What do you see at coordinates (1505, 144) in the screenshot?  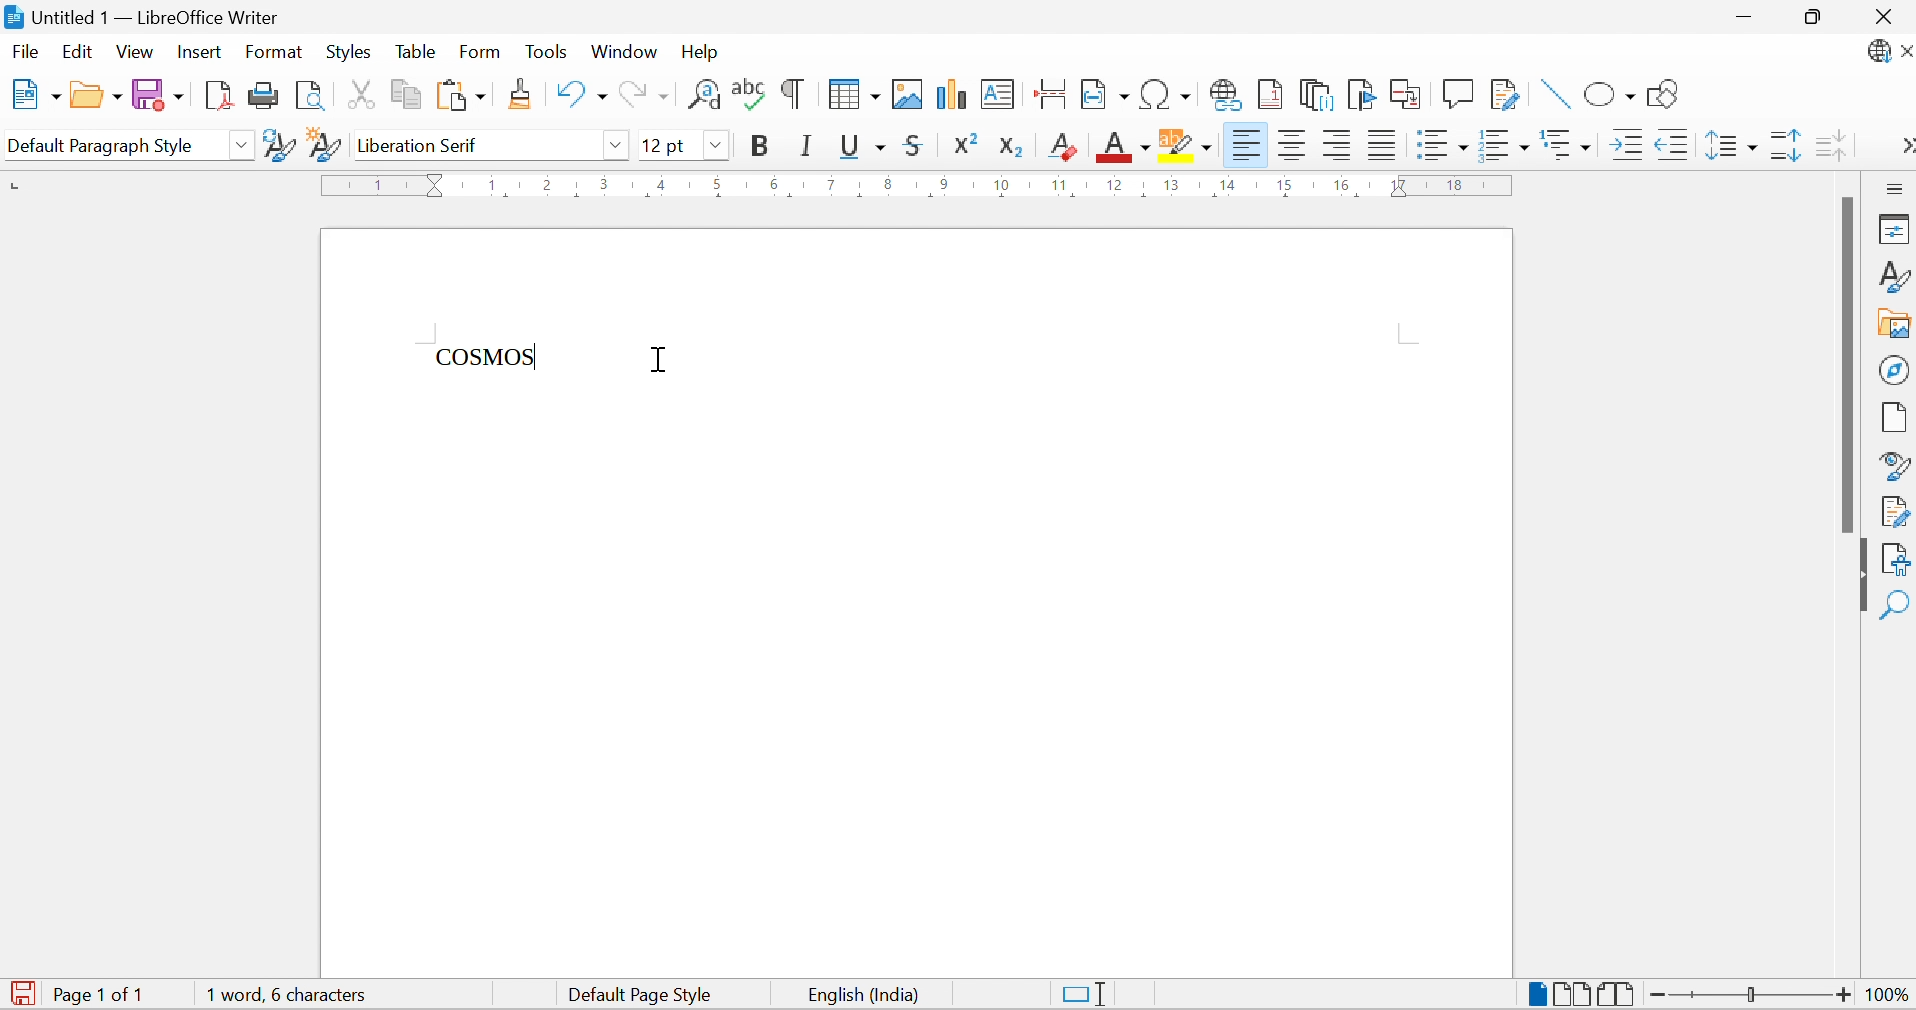 I see `Toggle Ordered List` at bounding box center [1505, 144].